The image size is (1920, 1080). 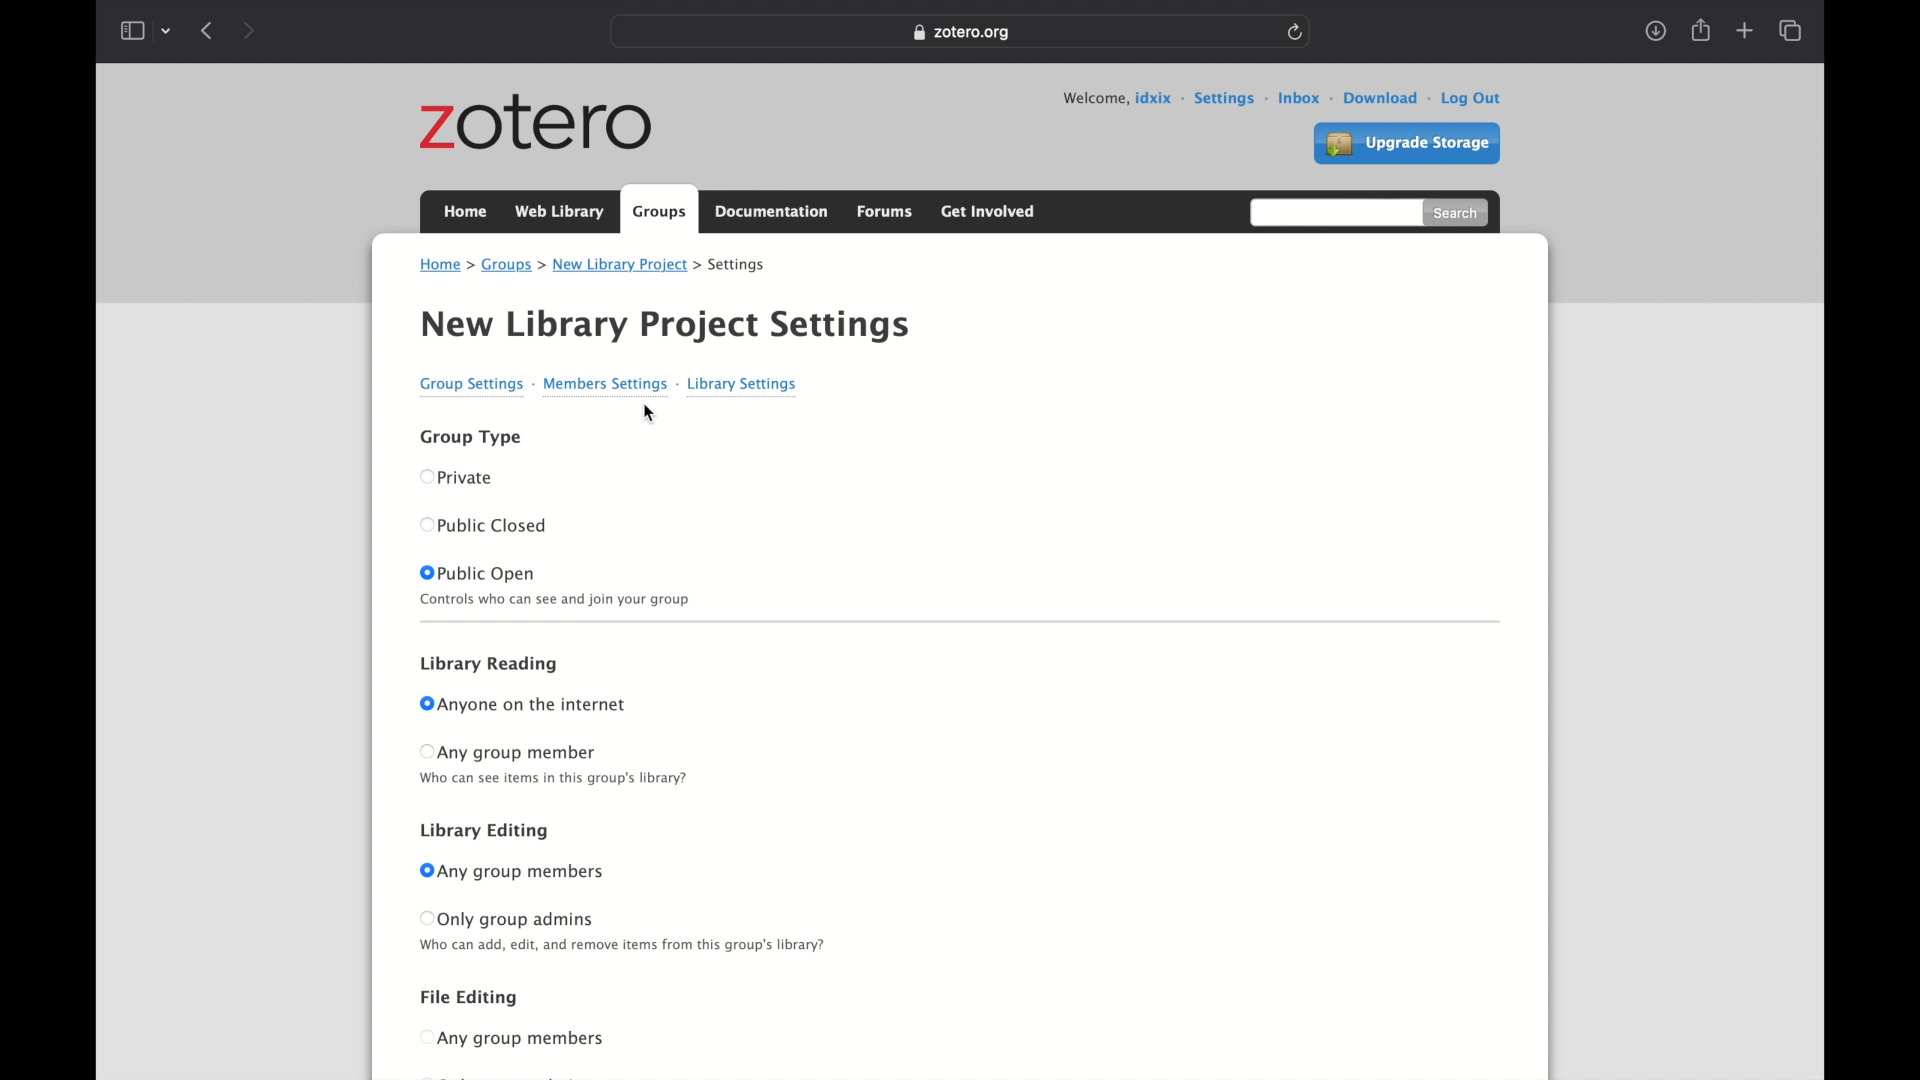 What do you see at coordinates (958, 621) in the screenshot?
I see `line dividing sections` at bounding box center [958, 621].